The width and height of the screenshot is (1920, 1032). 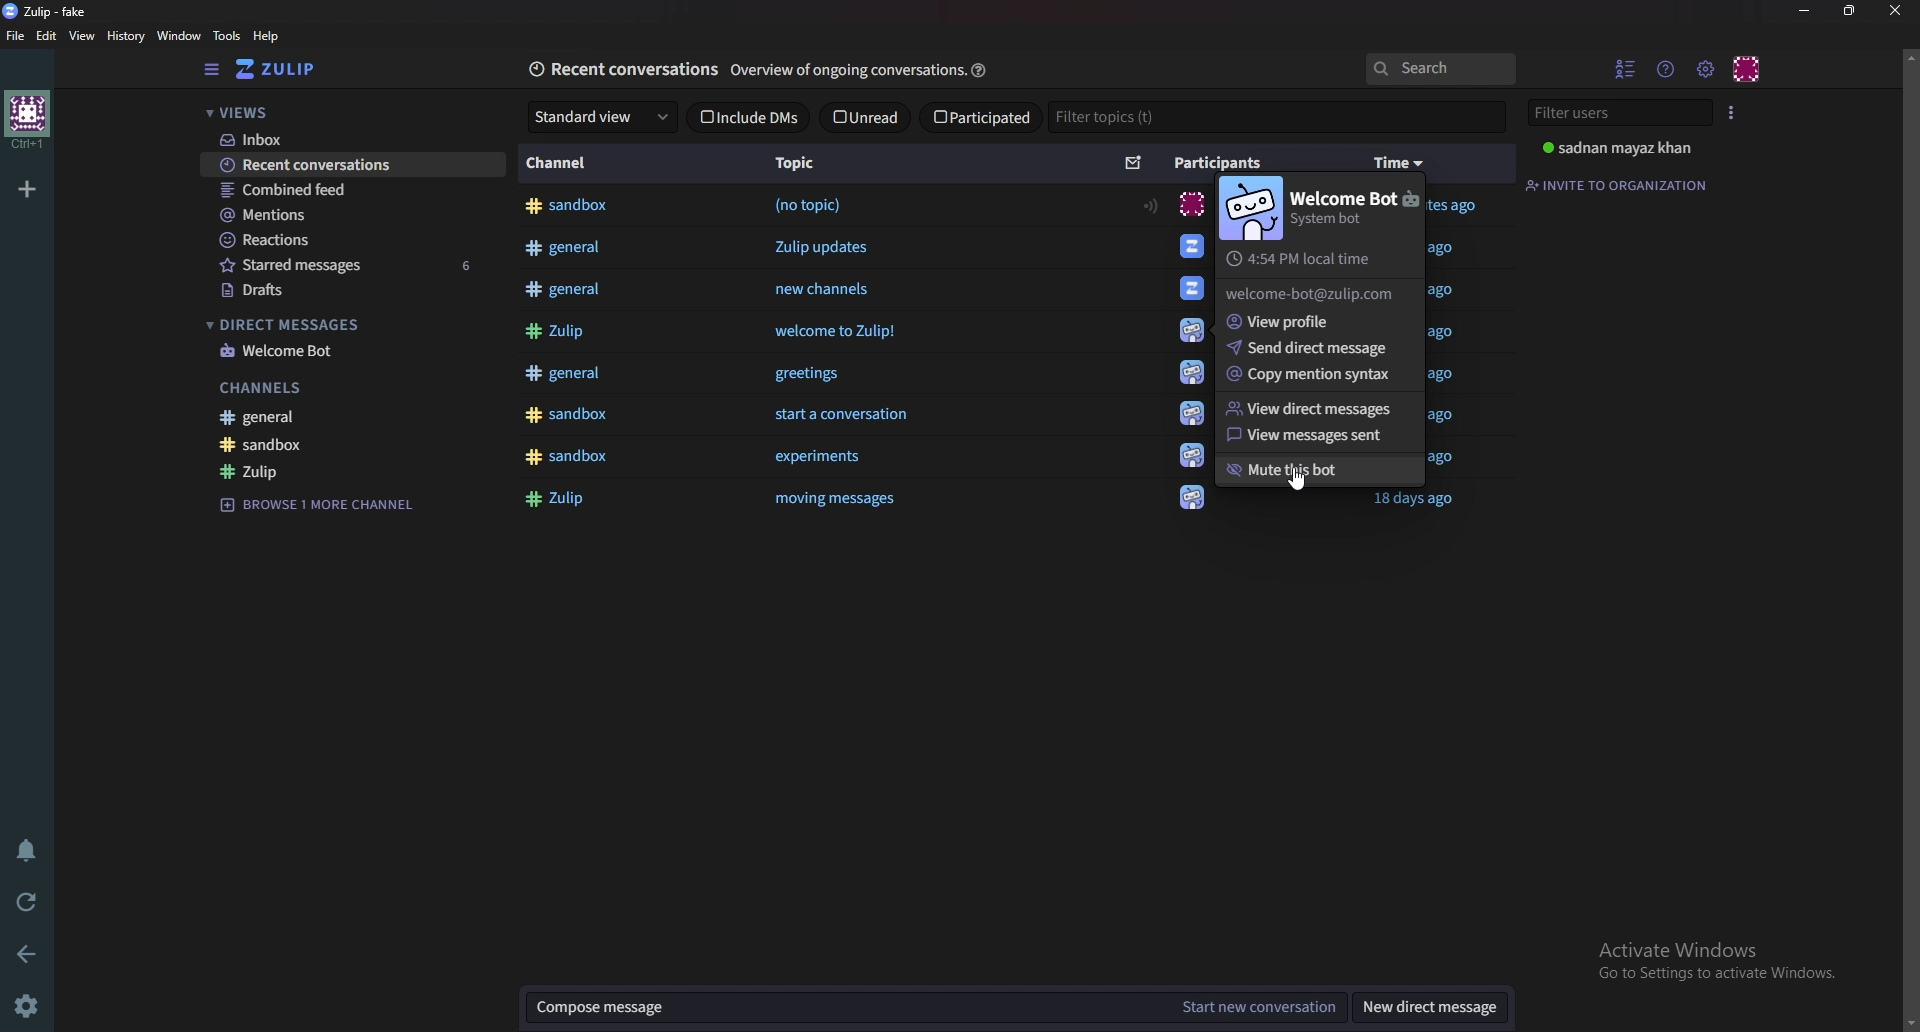 I want to click on Send direct message, so click(x=1310, y=347).